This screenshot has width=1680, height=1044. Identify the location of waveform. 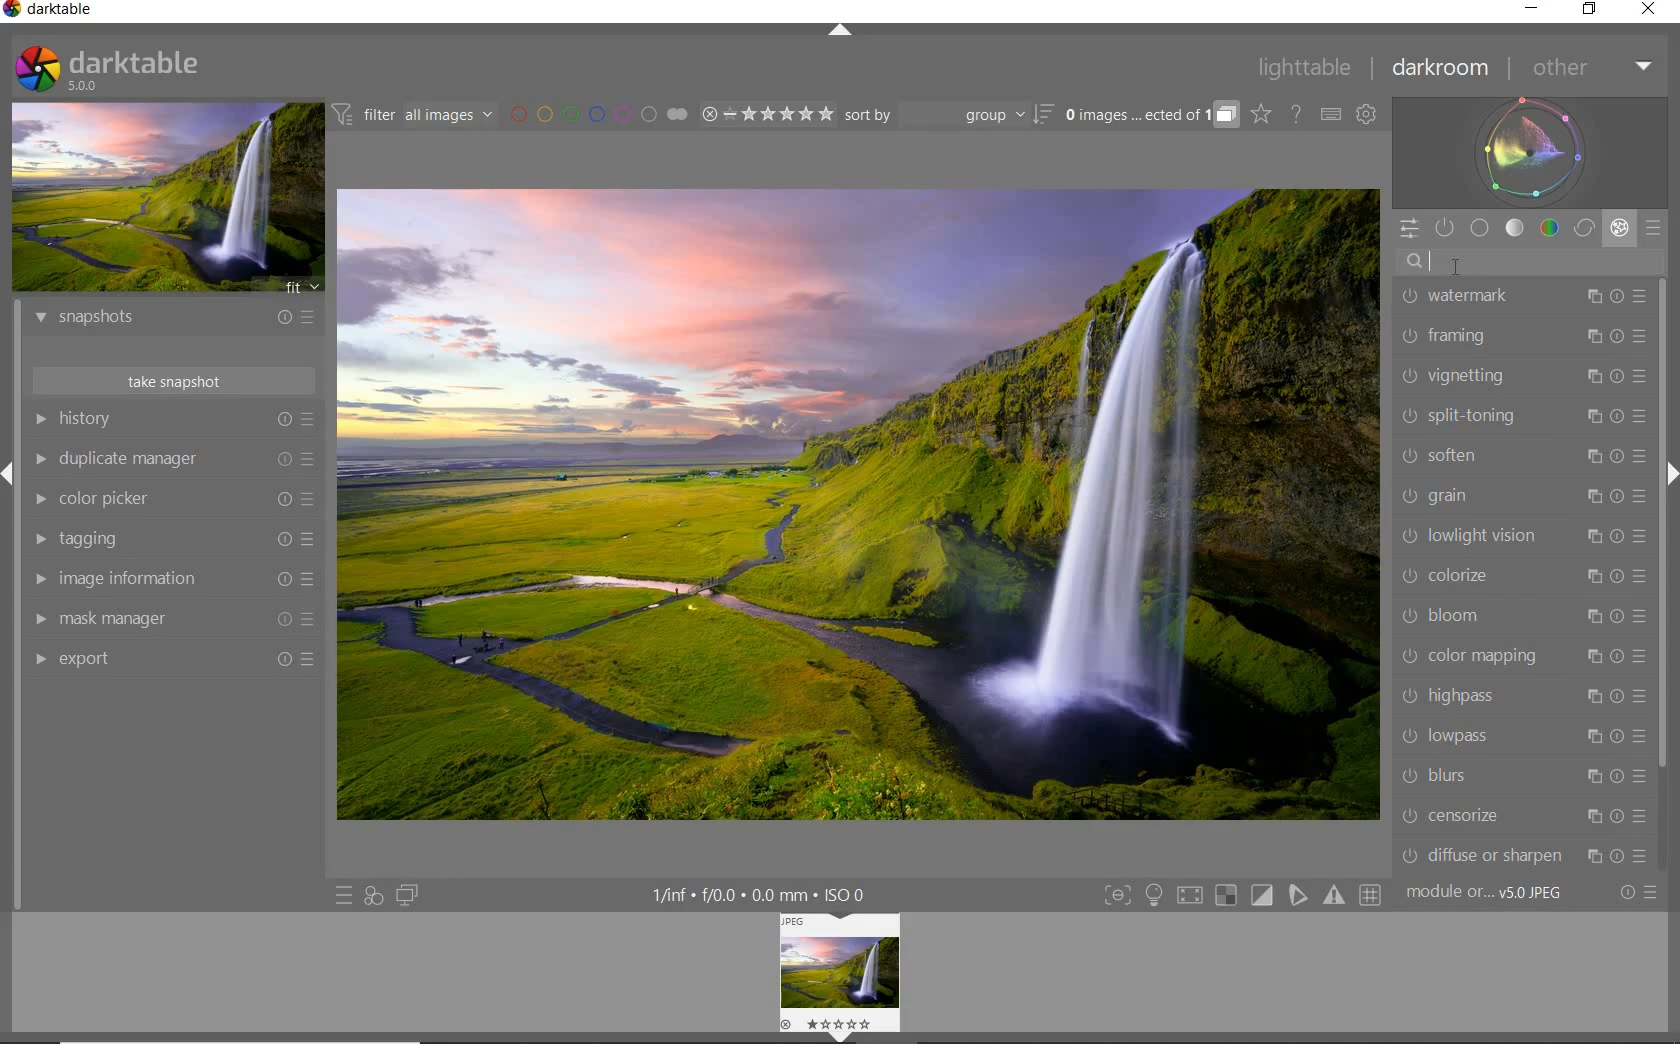
(1531, 152).